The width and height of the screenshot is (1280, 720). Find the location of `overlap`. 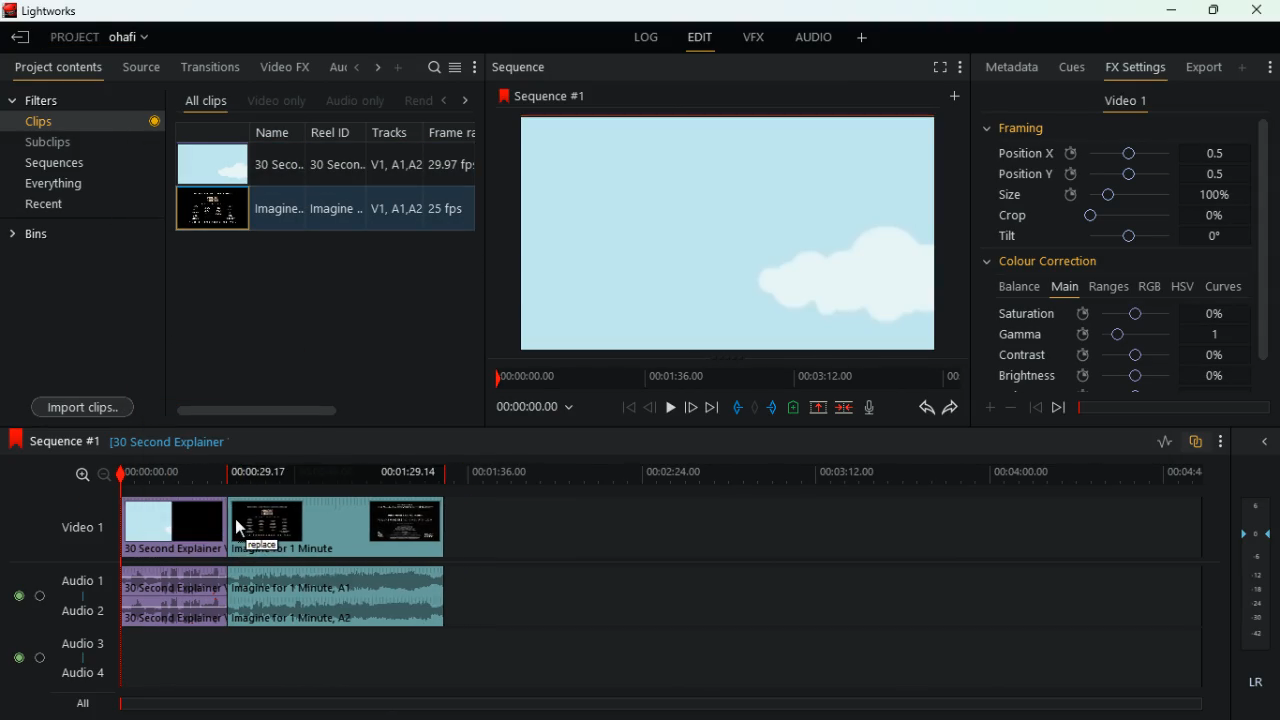

overlap is located at coordinates (1198, 442).